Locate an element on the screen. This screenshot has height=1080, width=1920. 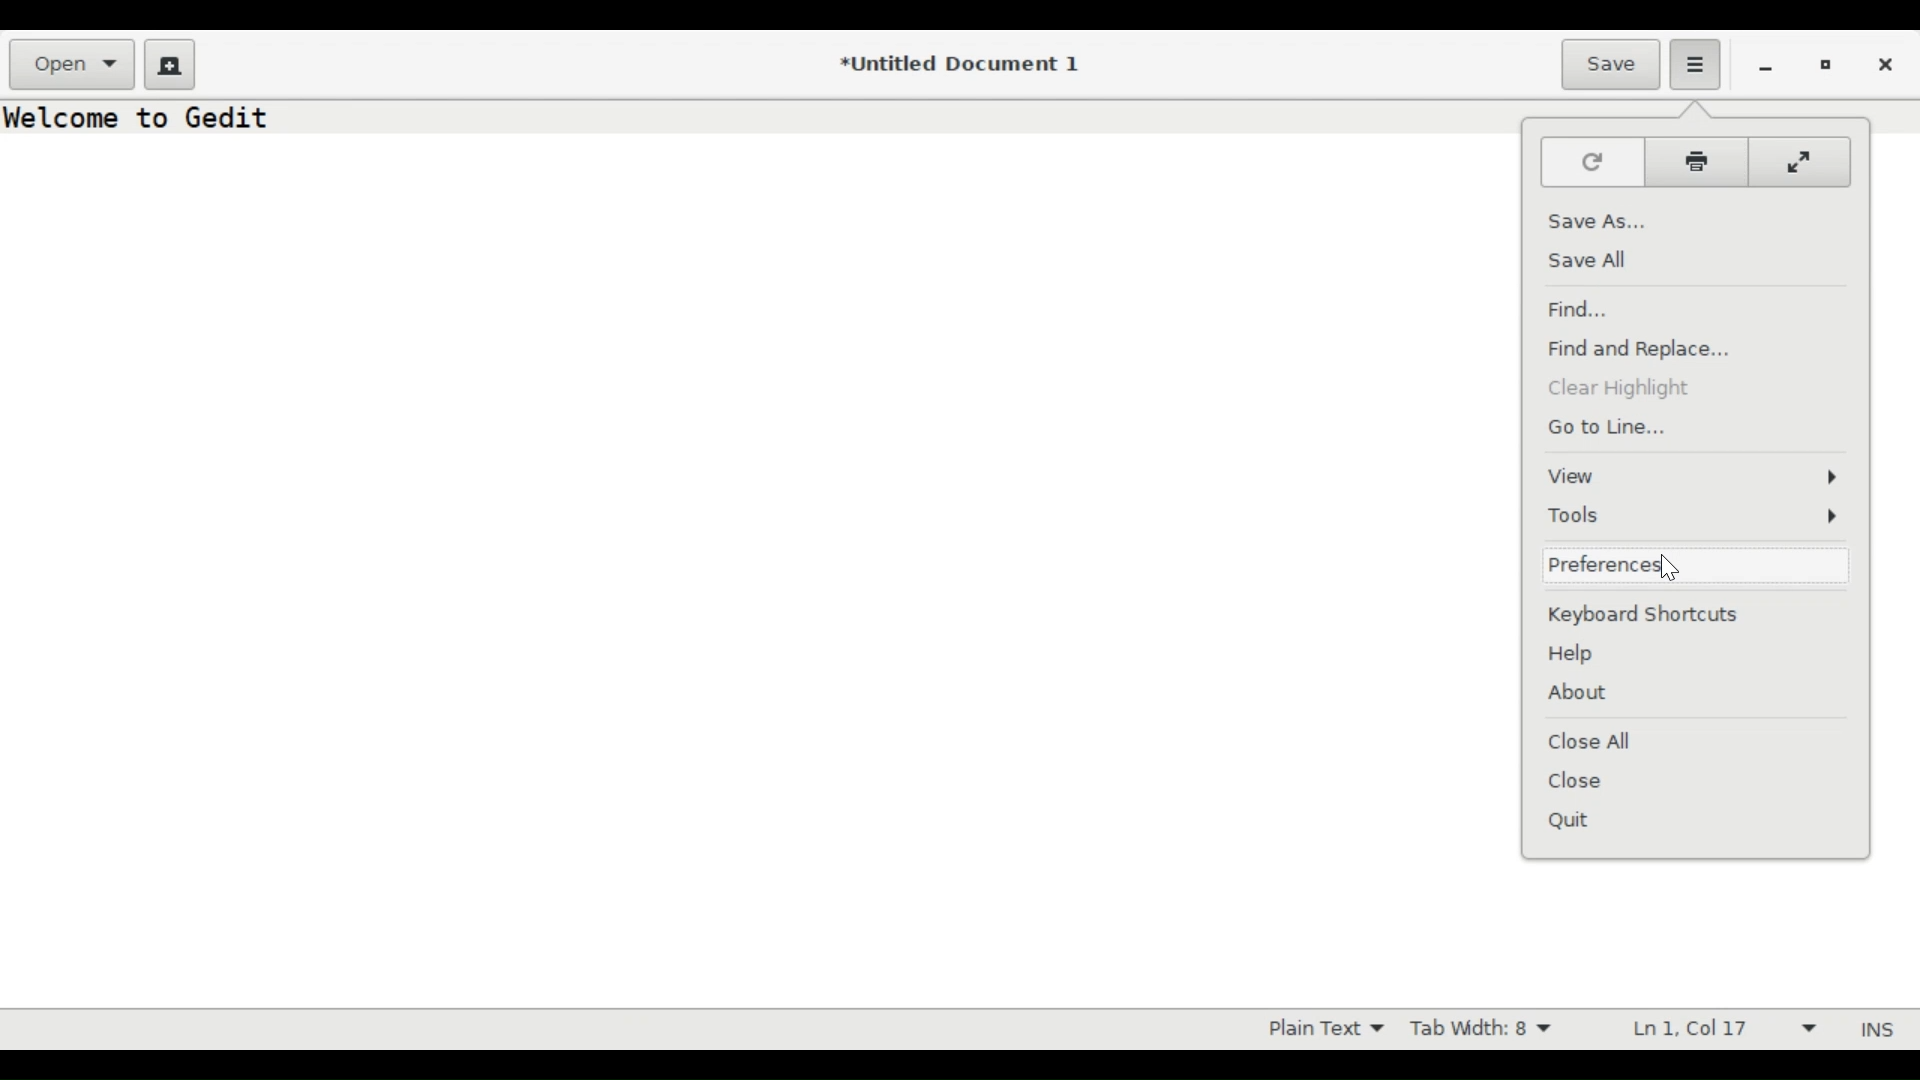
Tools is located at coordinates (1693, 517).